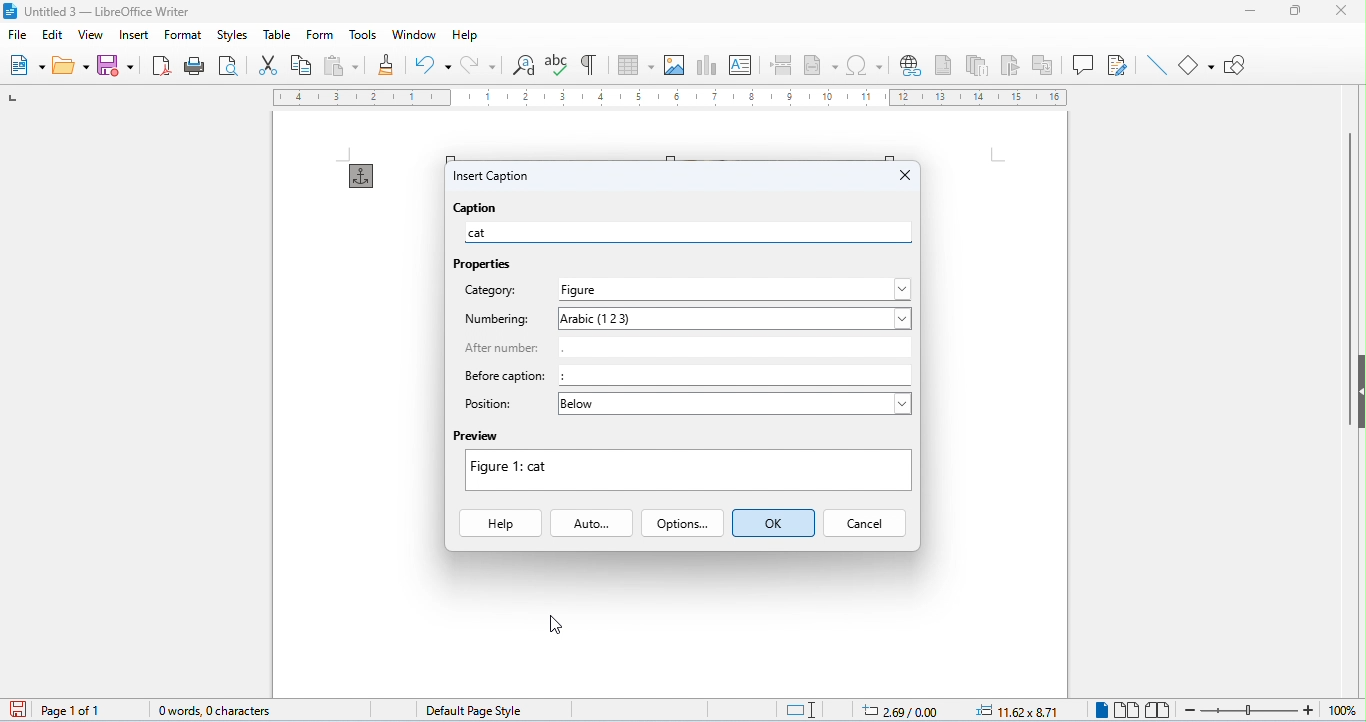  What do you see at coordinates (1157, 710) in the screenshot?
I see `book view` at bounding box center [1157, 710].